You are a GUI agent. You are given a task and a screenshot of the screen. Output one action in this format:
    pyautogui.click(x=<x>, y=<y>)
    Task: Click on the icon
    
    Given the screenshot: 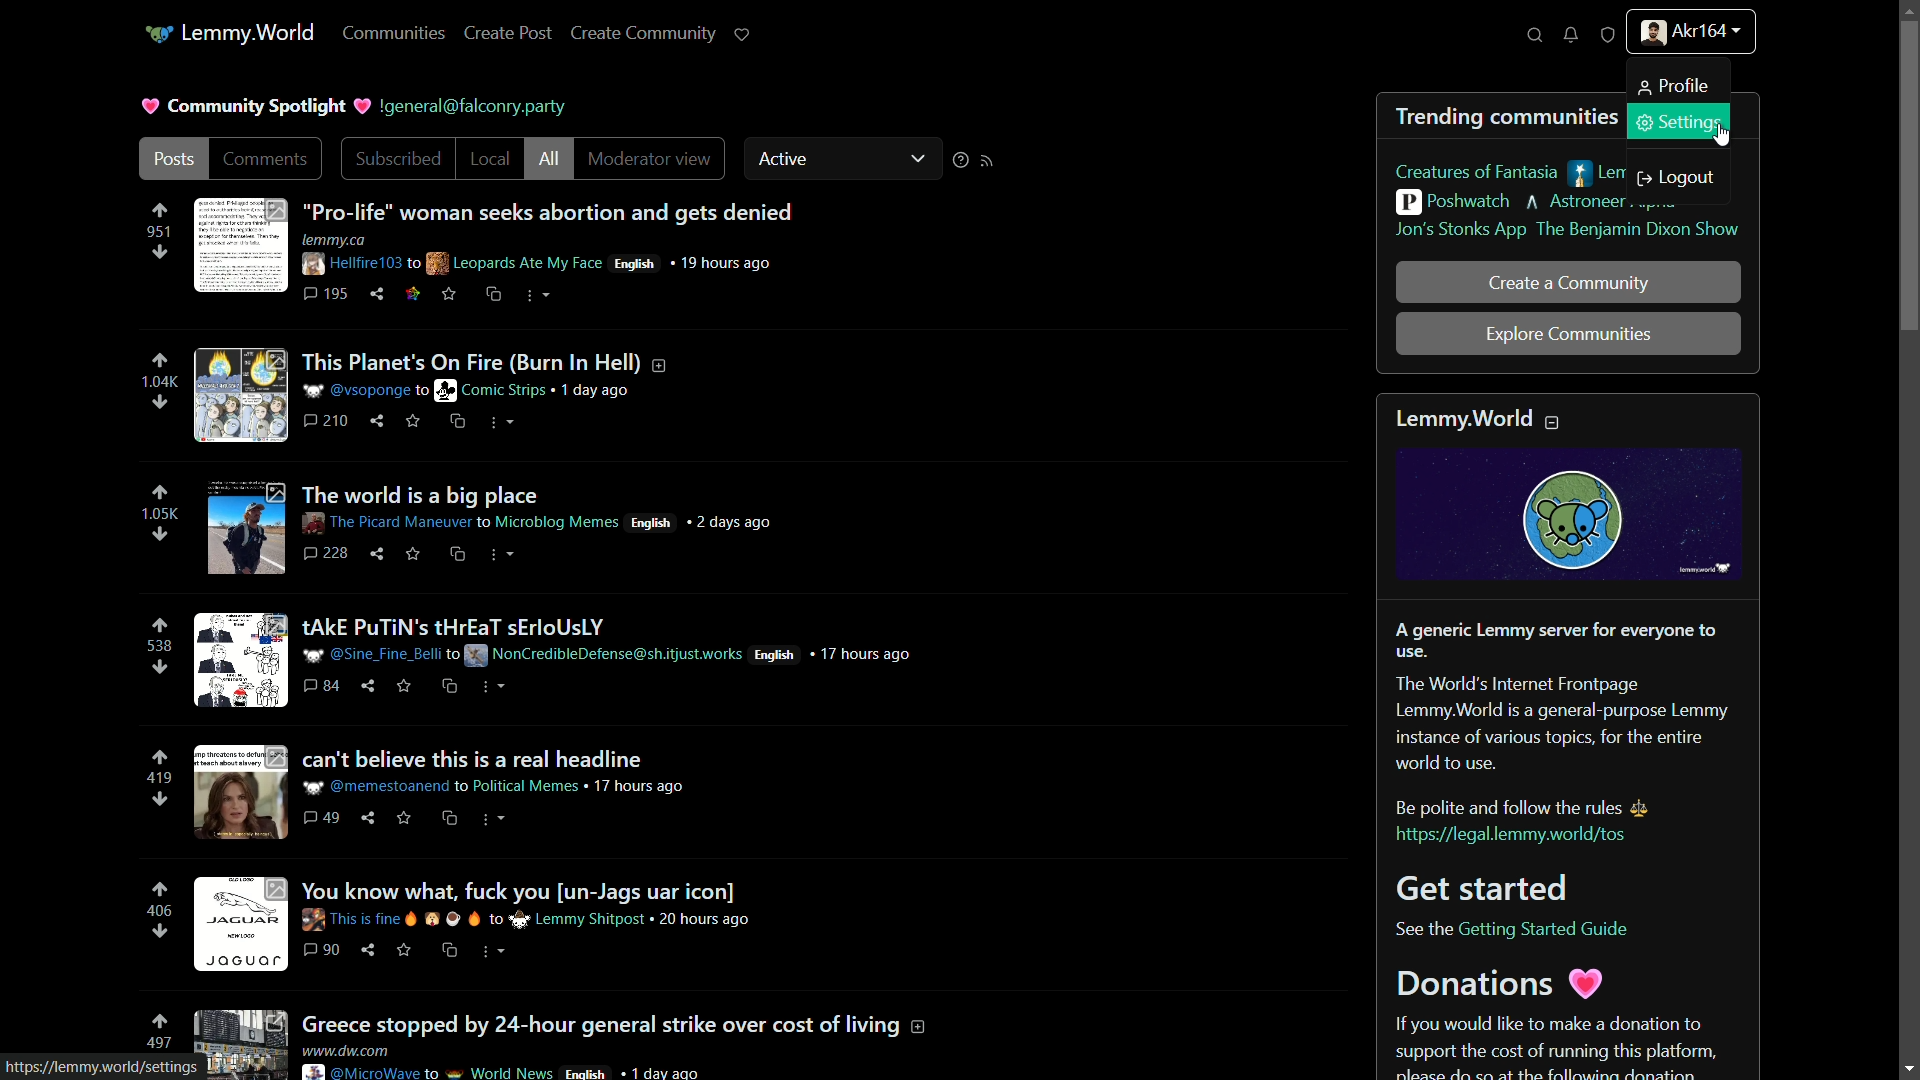 What is the action you would take?
    pyautogui.click(x=158, y=34)
    